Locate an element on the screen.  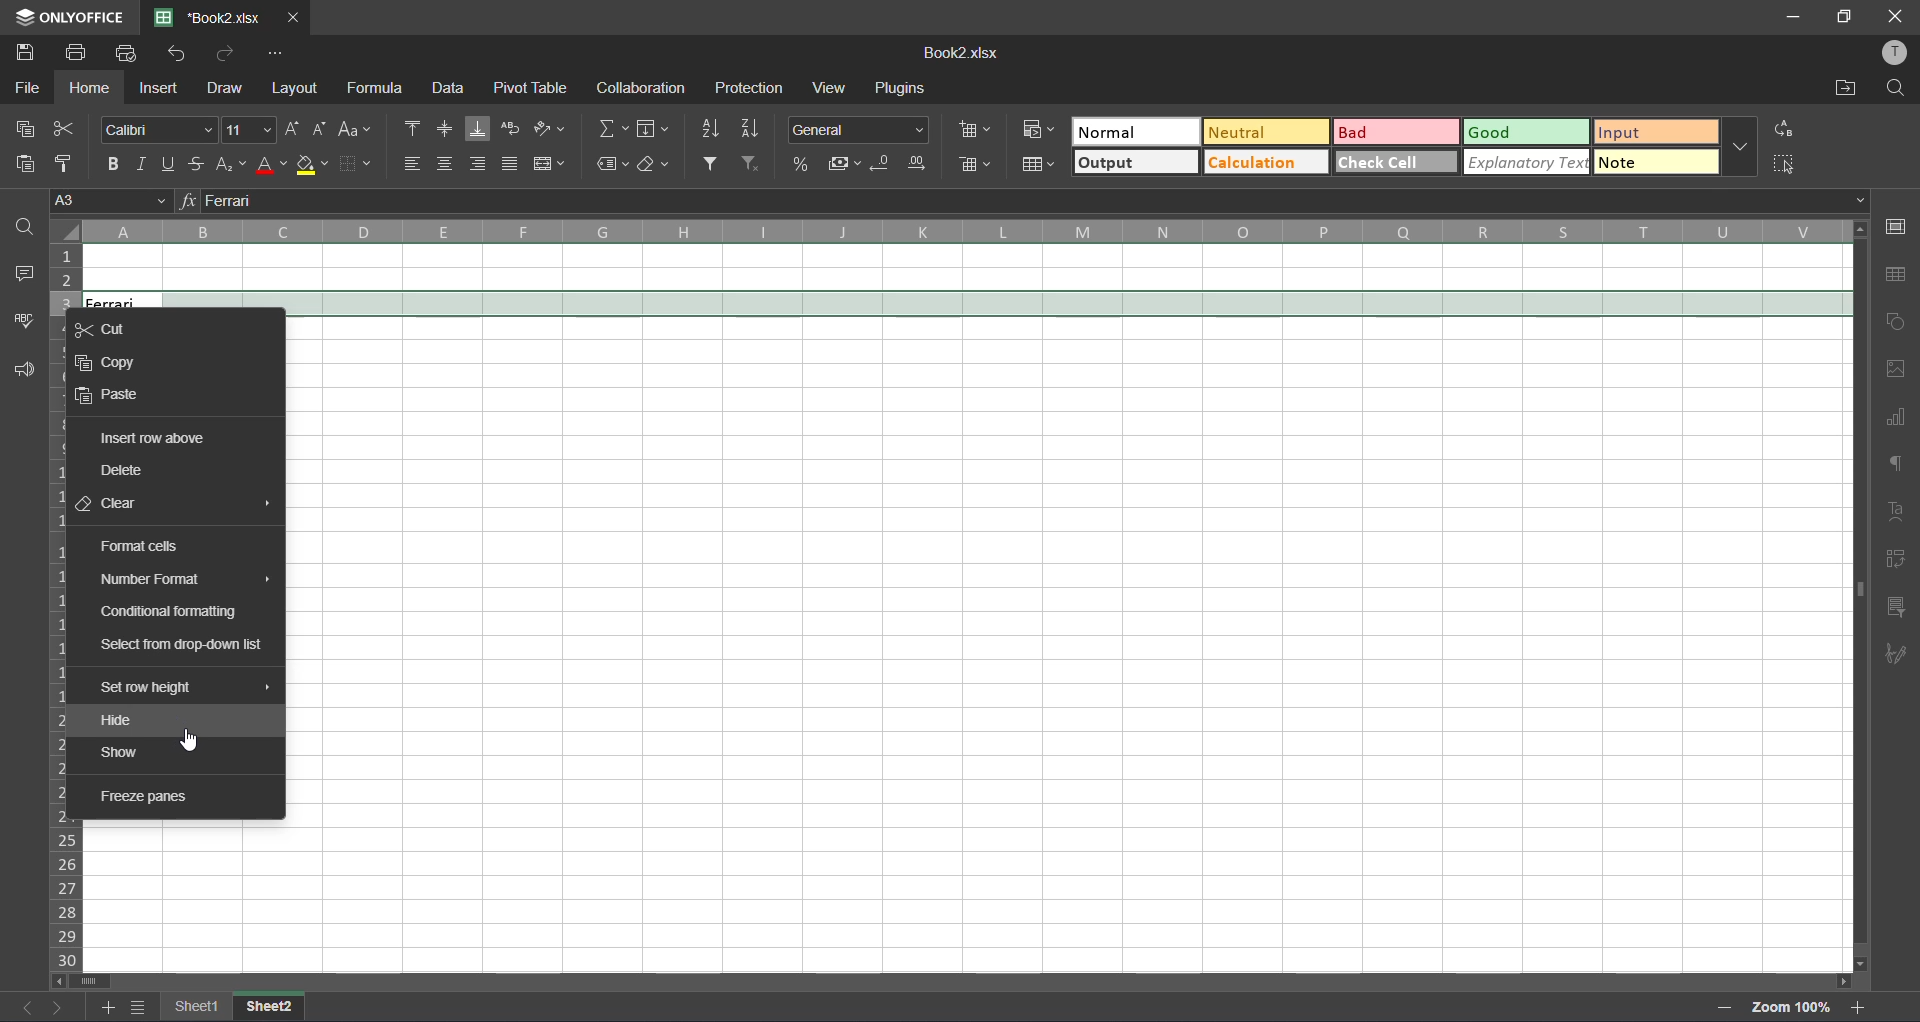
layout is located at coordinates (297, 92).